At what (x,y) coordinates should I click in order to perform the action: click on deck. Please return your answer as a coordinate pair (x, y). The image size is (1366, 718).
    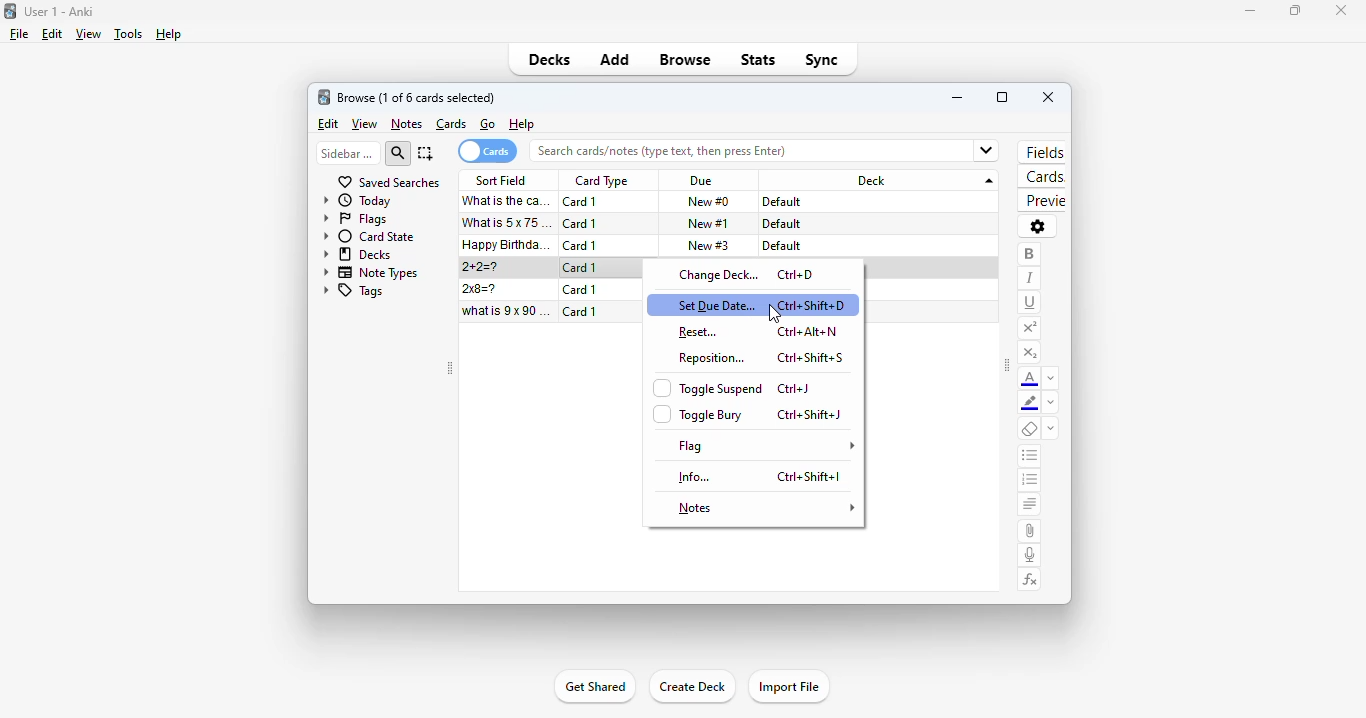
    Looking at the image, I should click on (882, 180).